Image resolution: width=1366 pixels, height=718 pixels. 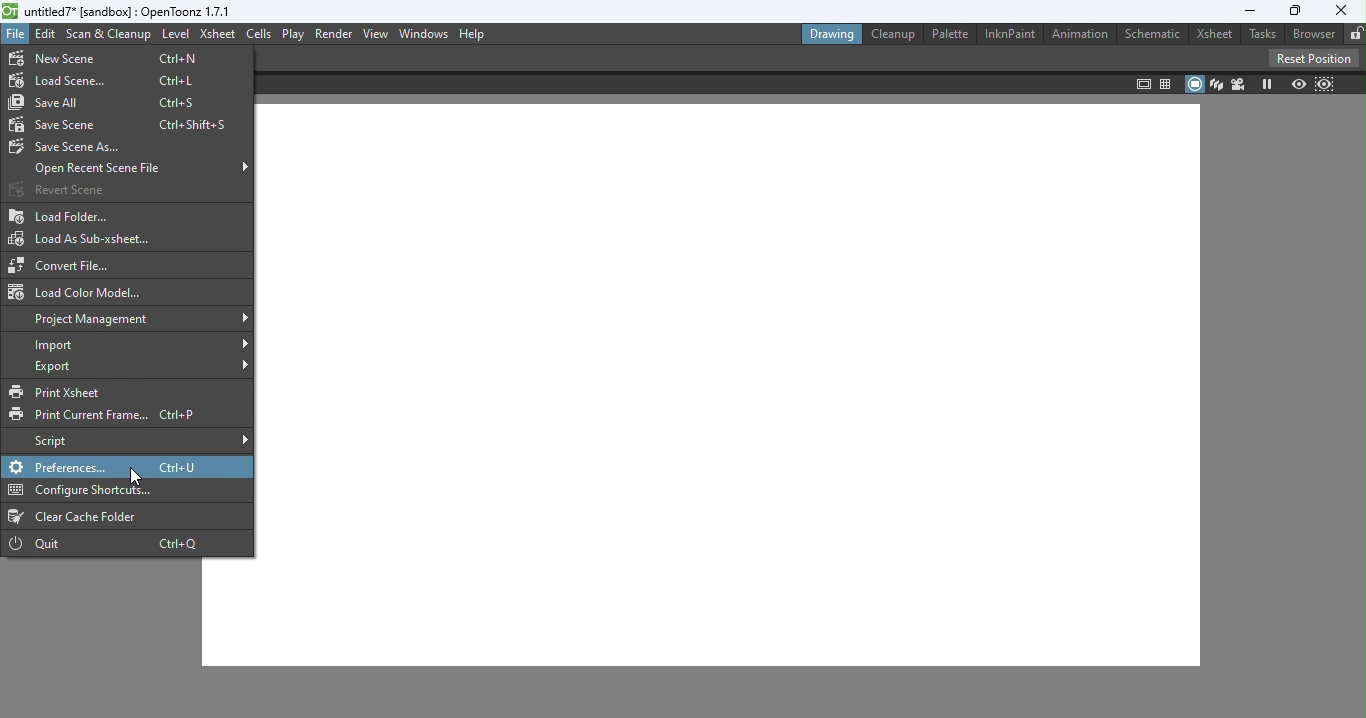 I want to click on Maximize, so click(x=1293, y=11).